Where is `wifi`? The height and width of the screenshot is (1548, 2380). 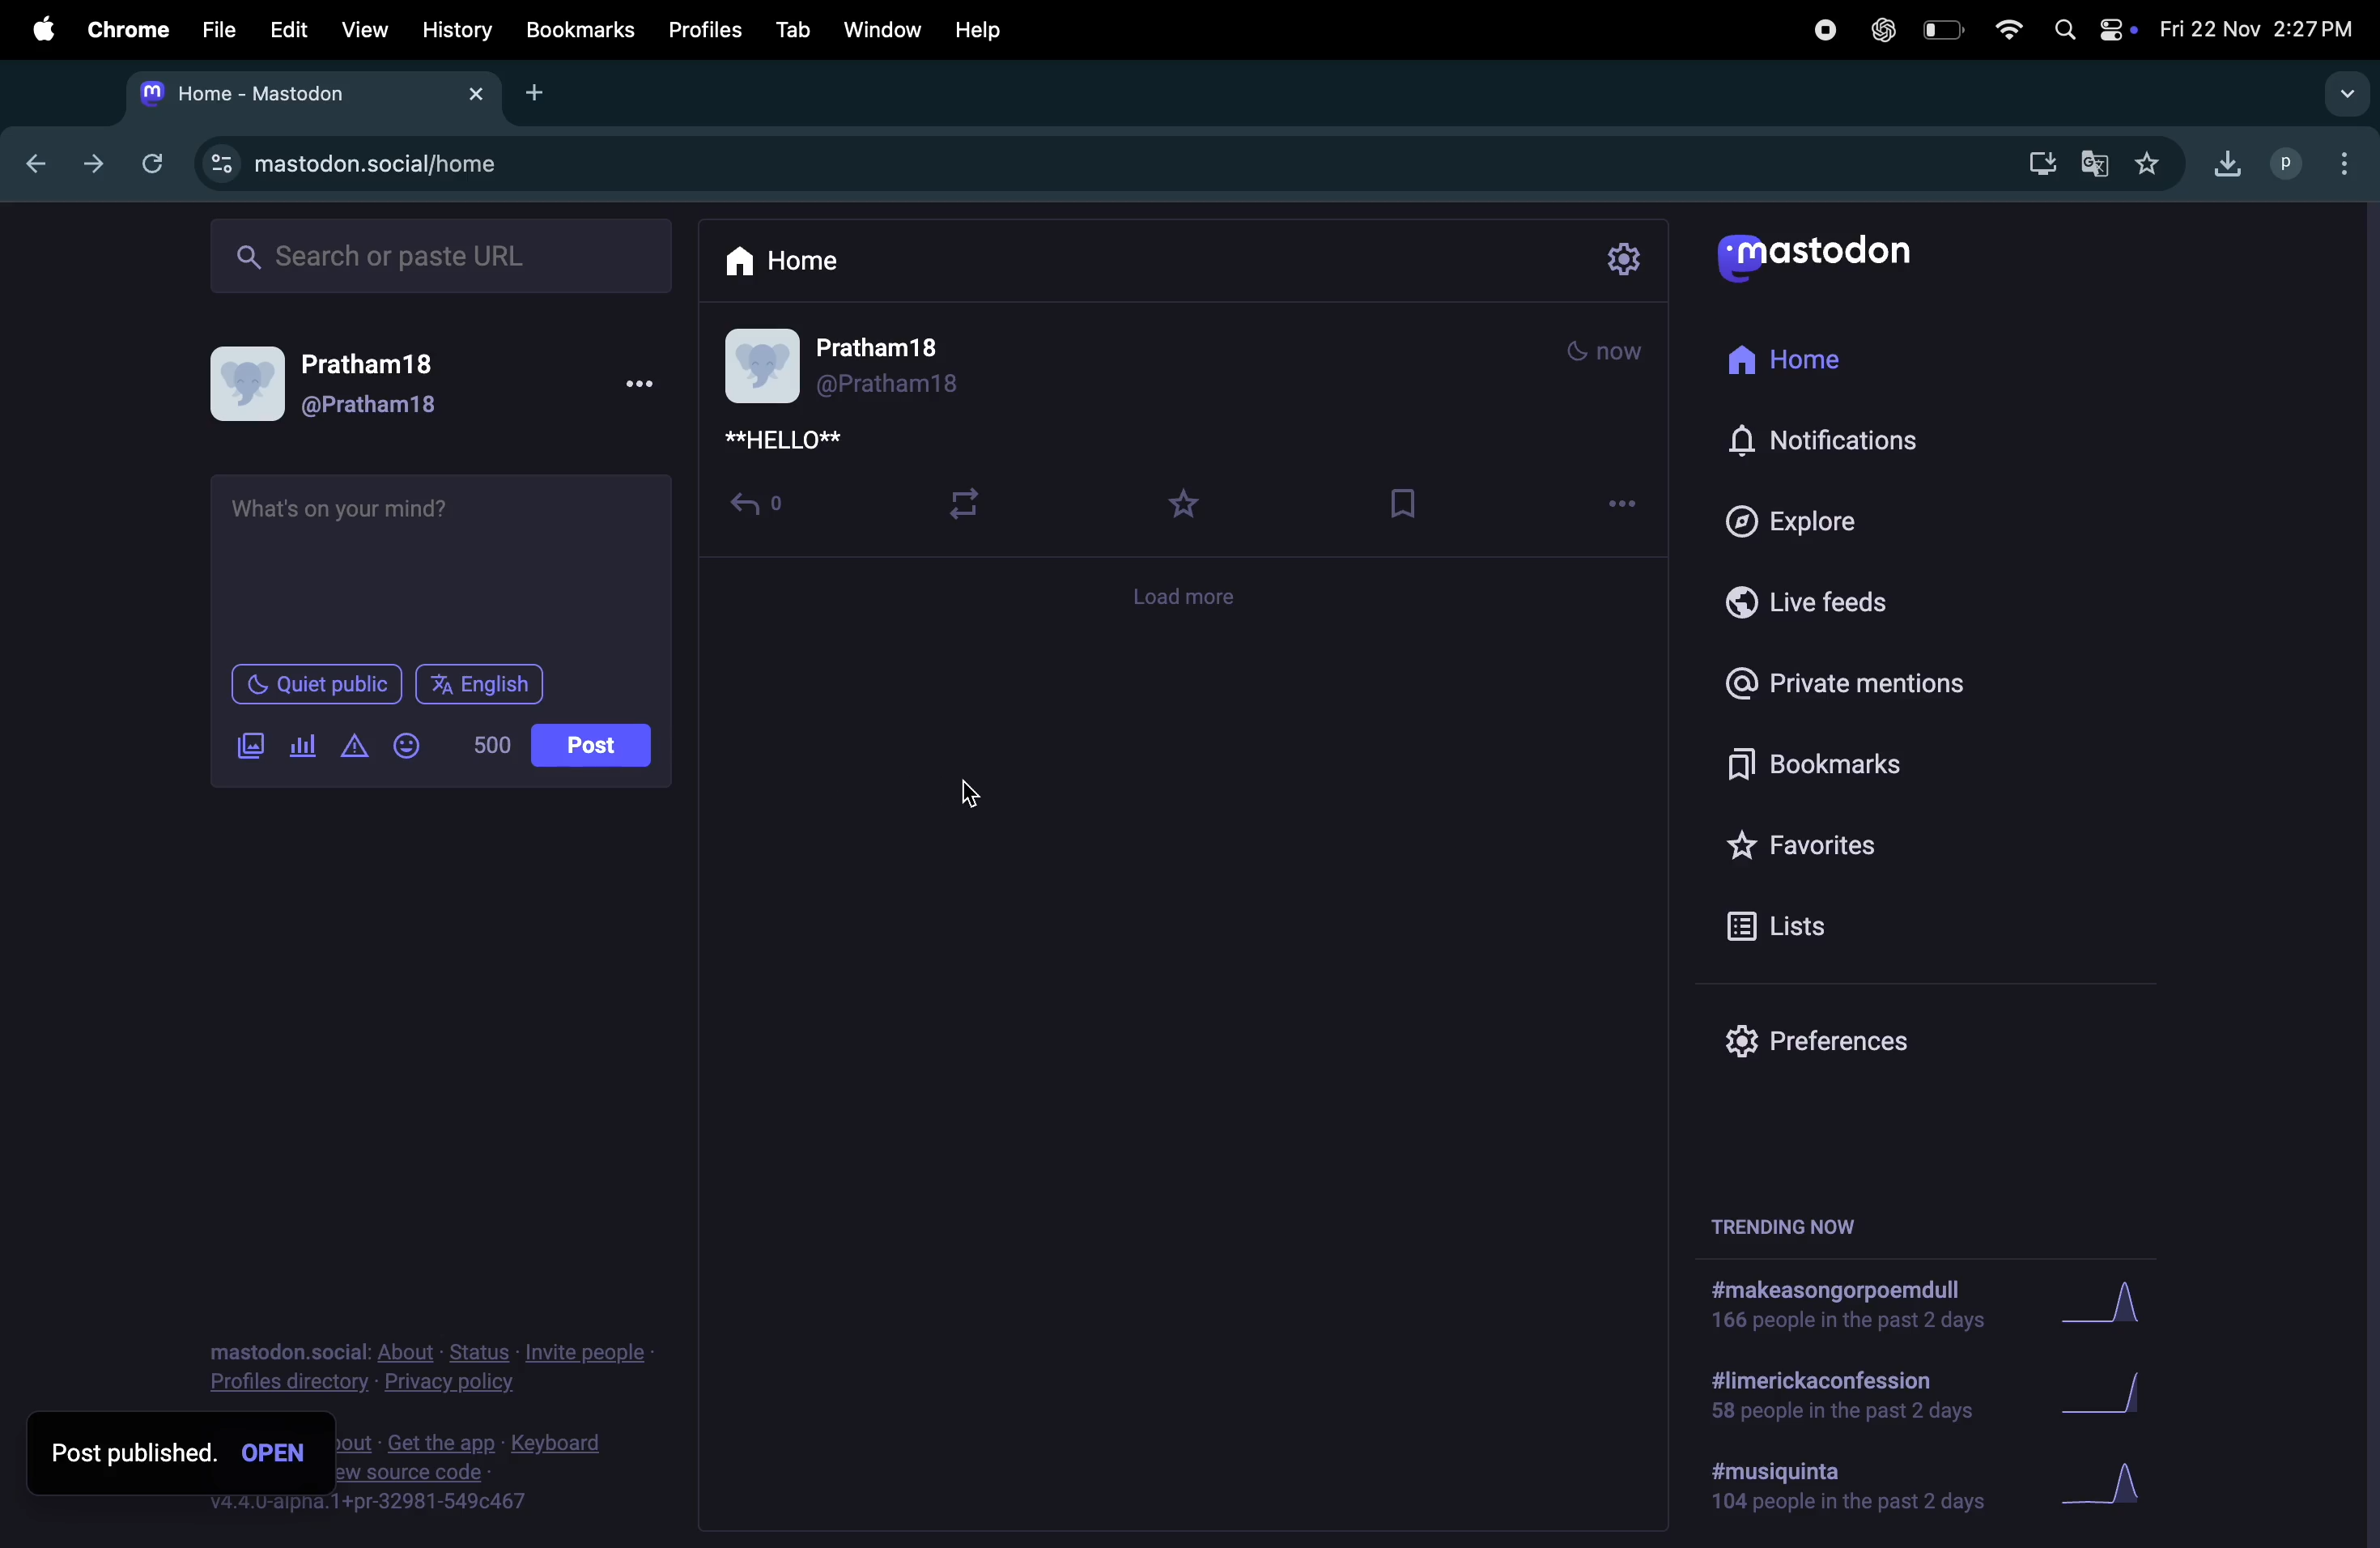 wifi is located at coordinates (2010, 31).